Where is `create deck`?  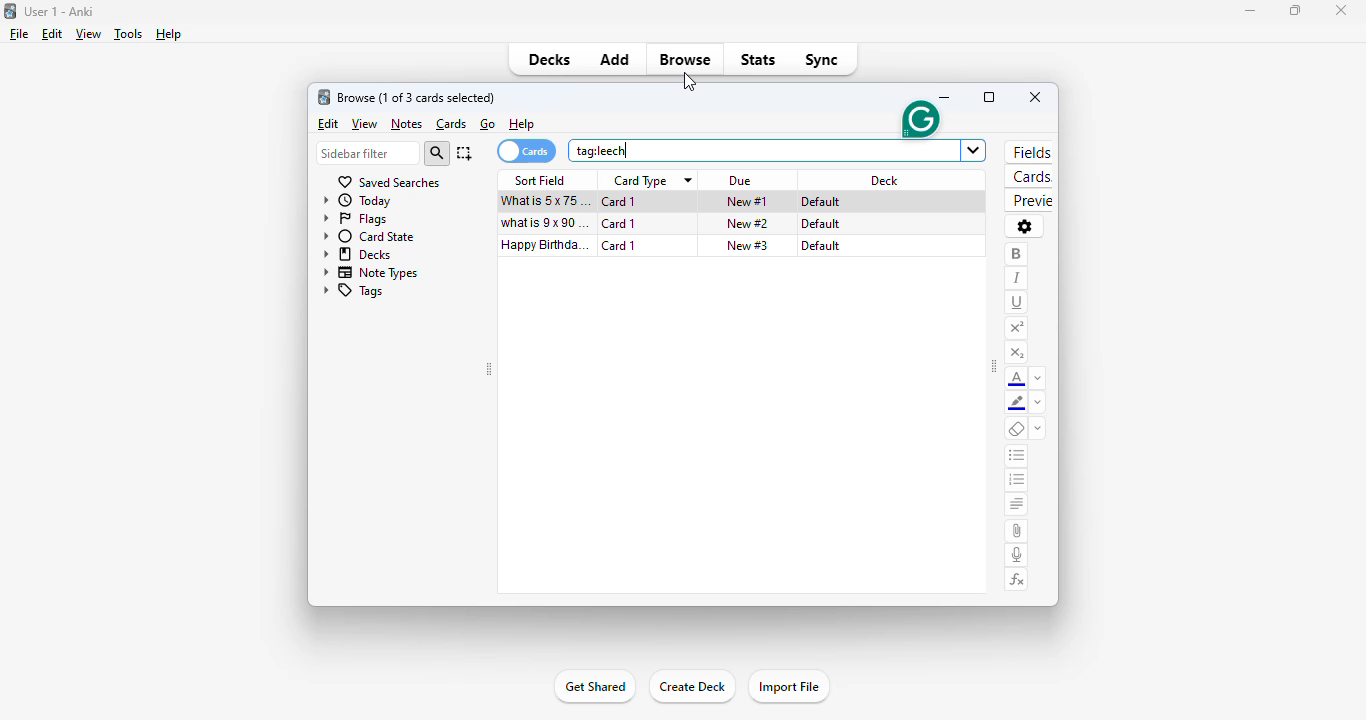 create deck is located at coordinates (692, 688).